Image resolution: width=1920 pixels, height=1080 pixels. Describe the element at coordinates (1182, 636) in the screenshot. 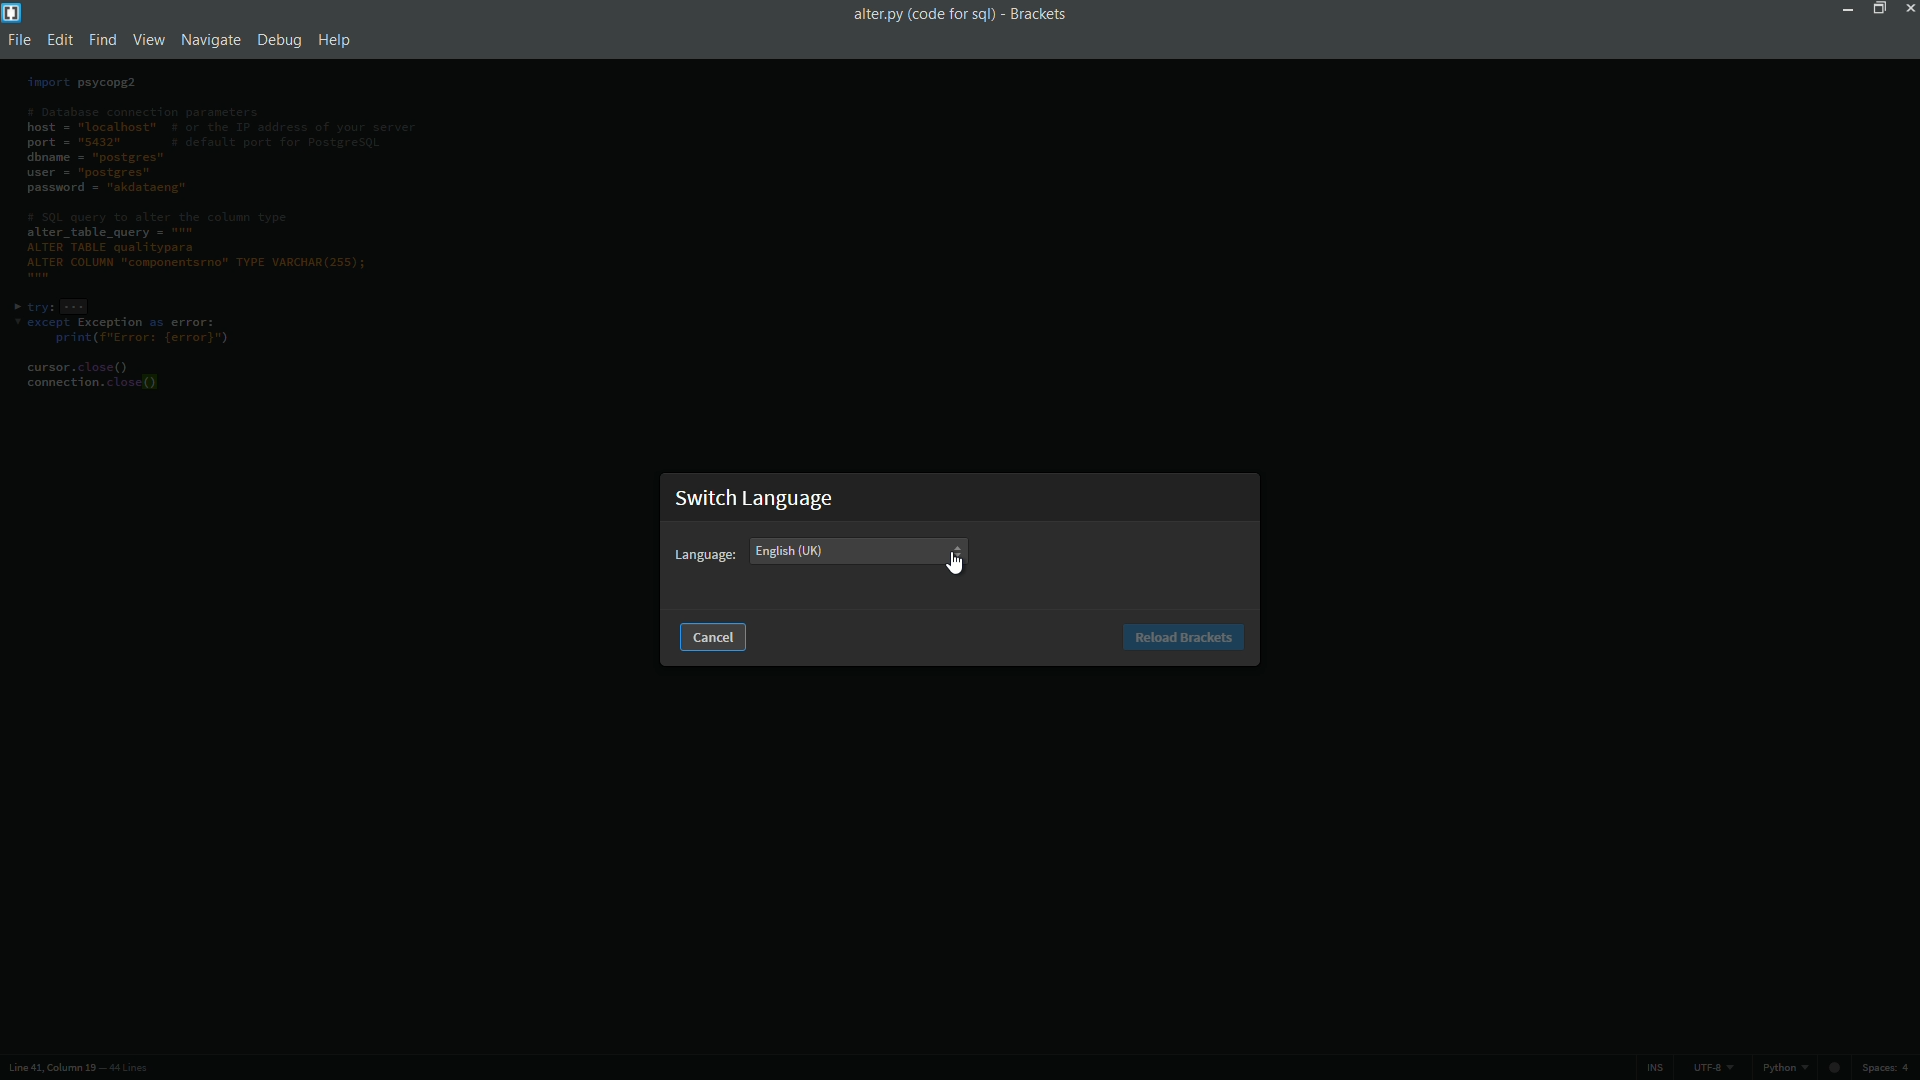

I see `Reload brackets` at that location.